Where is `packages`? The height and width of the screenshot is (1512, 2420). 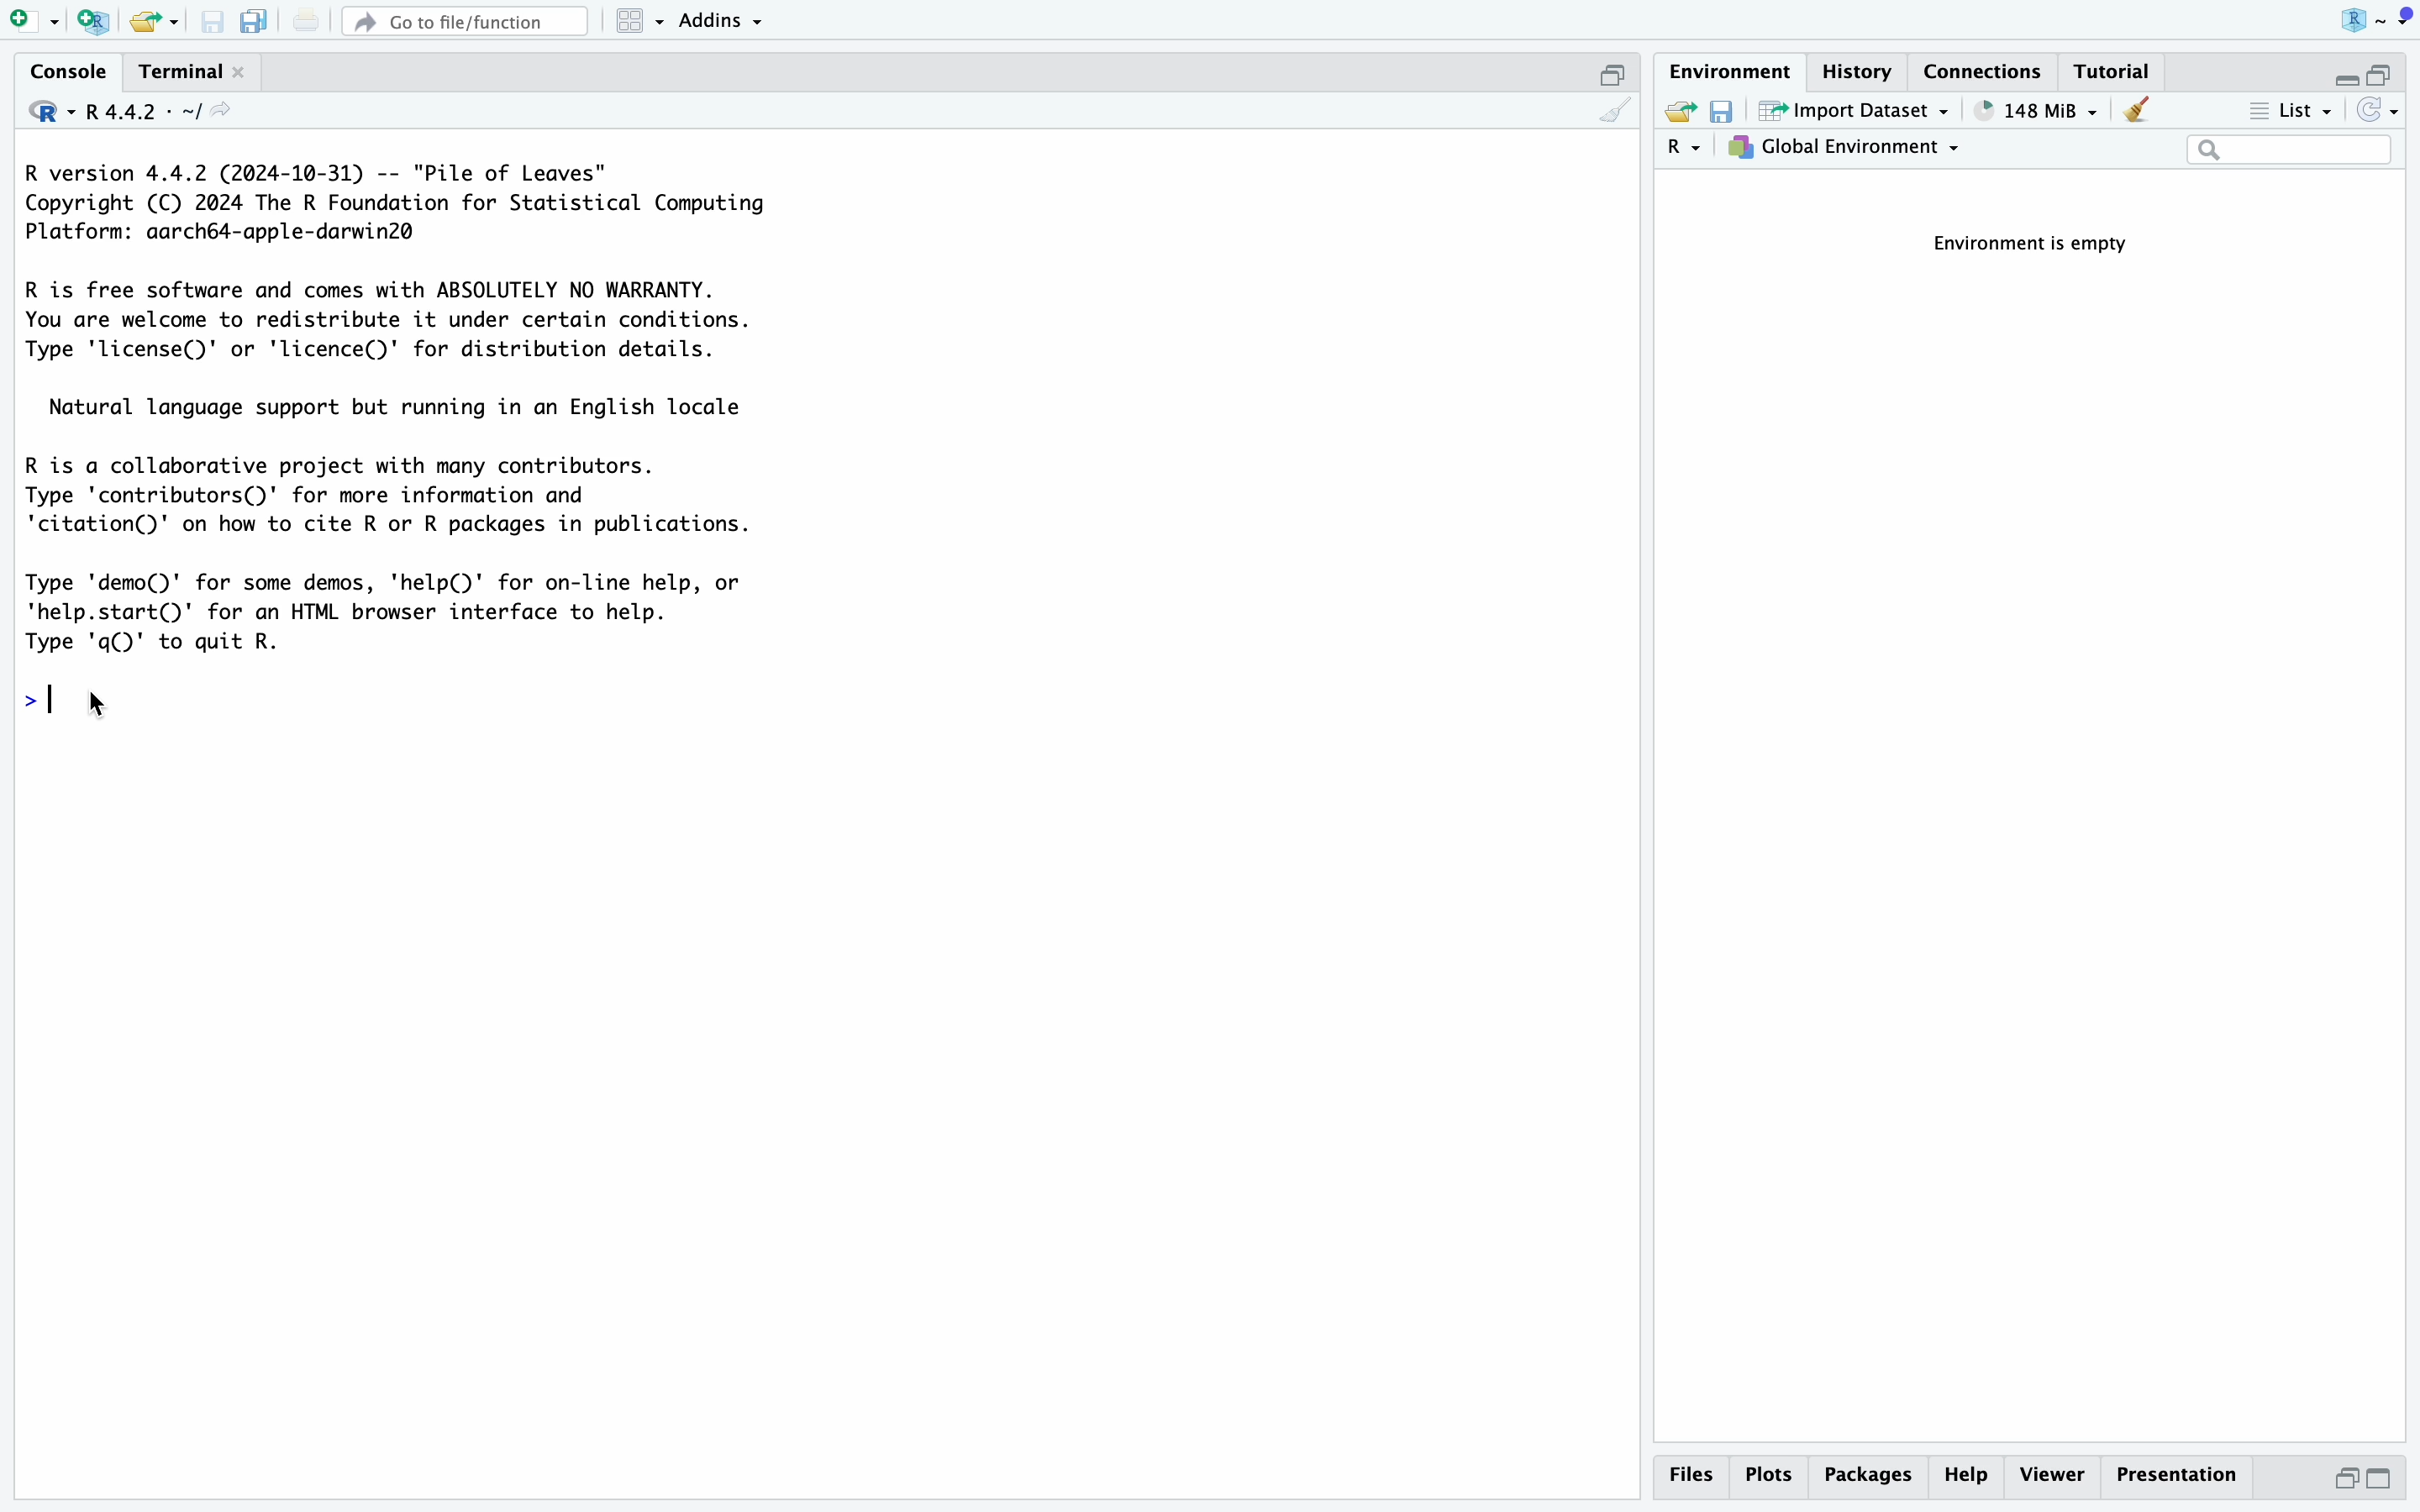 packages is located at coordinates (1867, 1479).